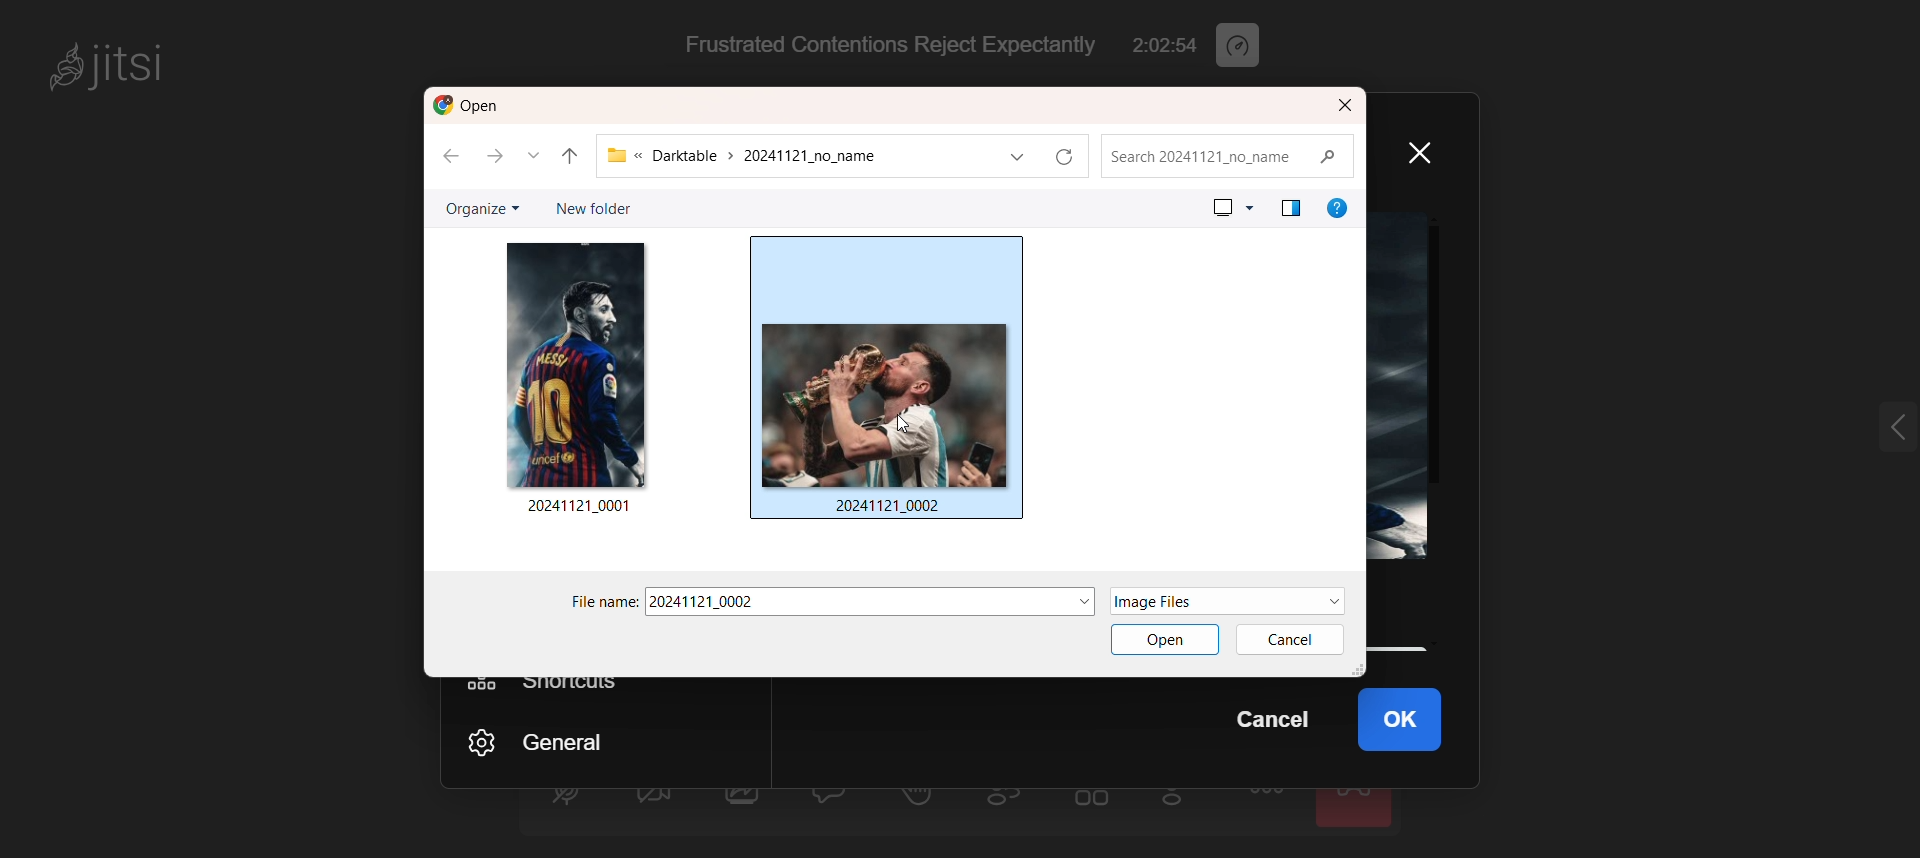  Describe the element at coordinates (561, 739) in the screenshot. I see `general` at that location.